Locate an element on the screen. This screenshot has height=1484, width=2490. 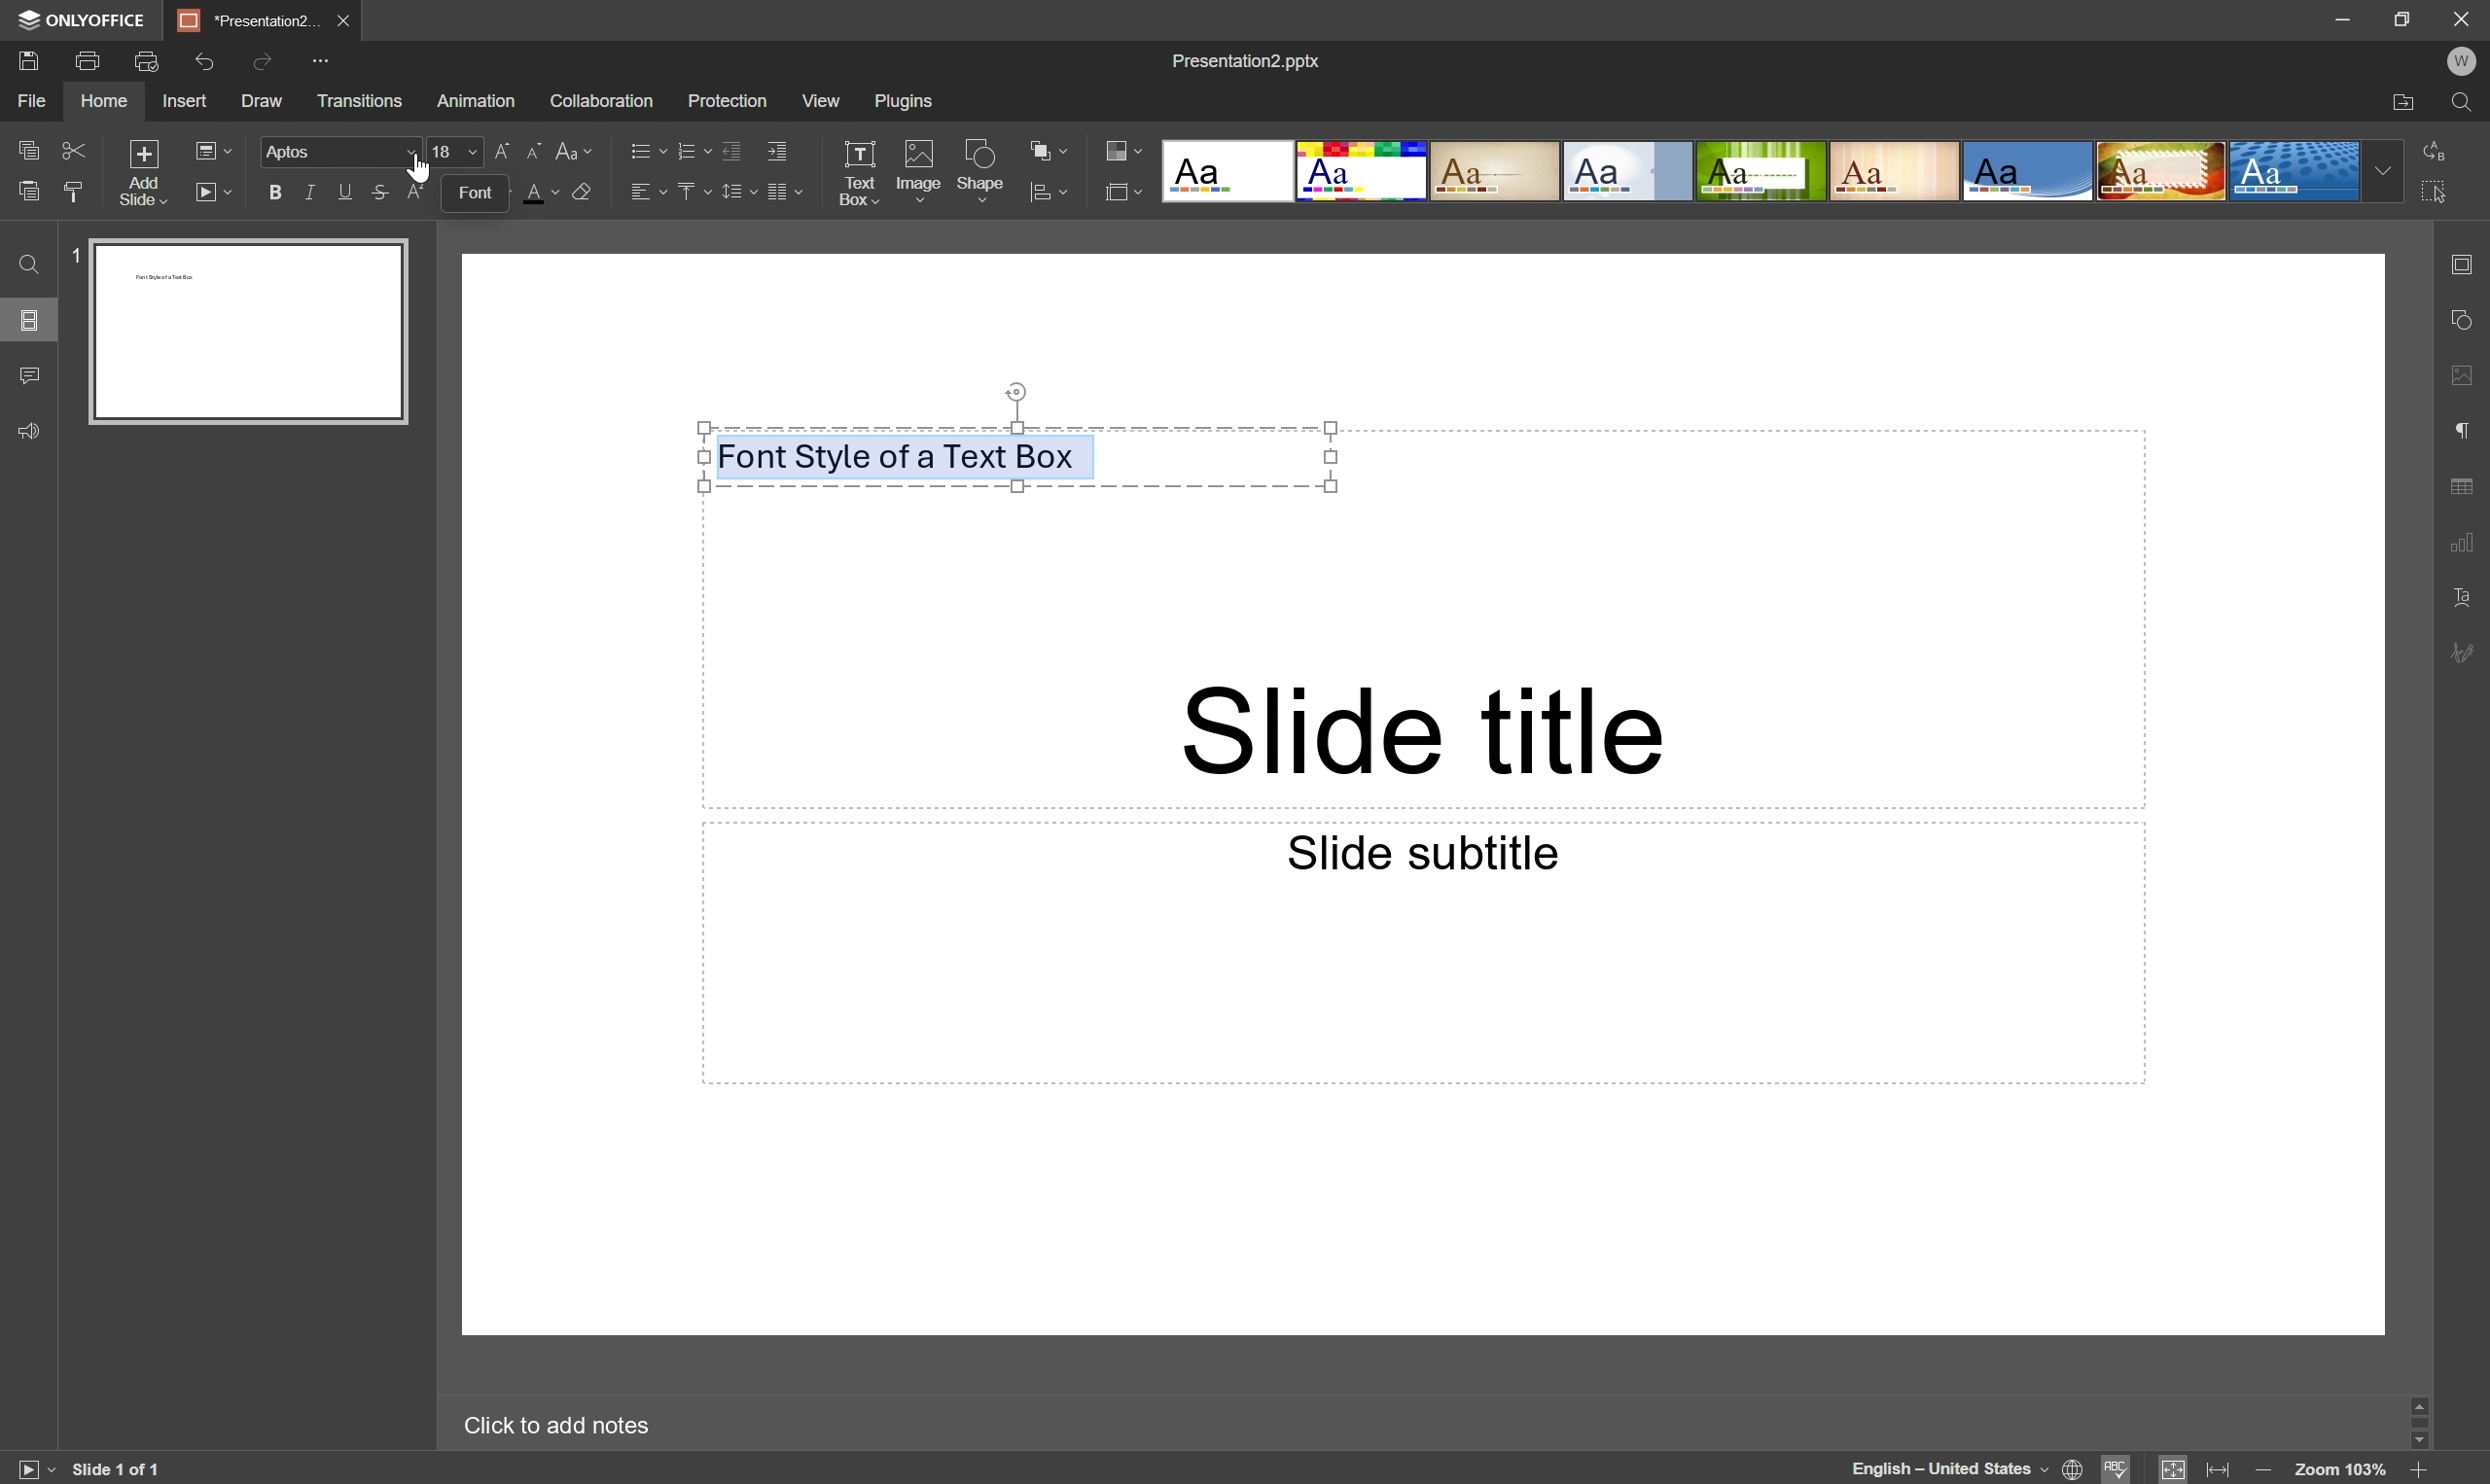
Slide subtitle is located at coordinates (1419, 850).